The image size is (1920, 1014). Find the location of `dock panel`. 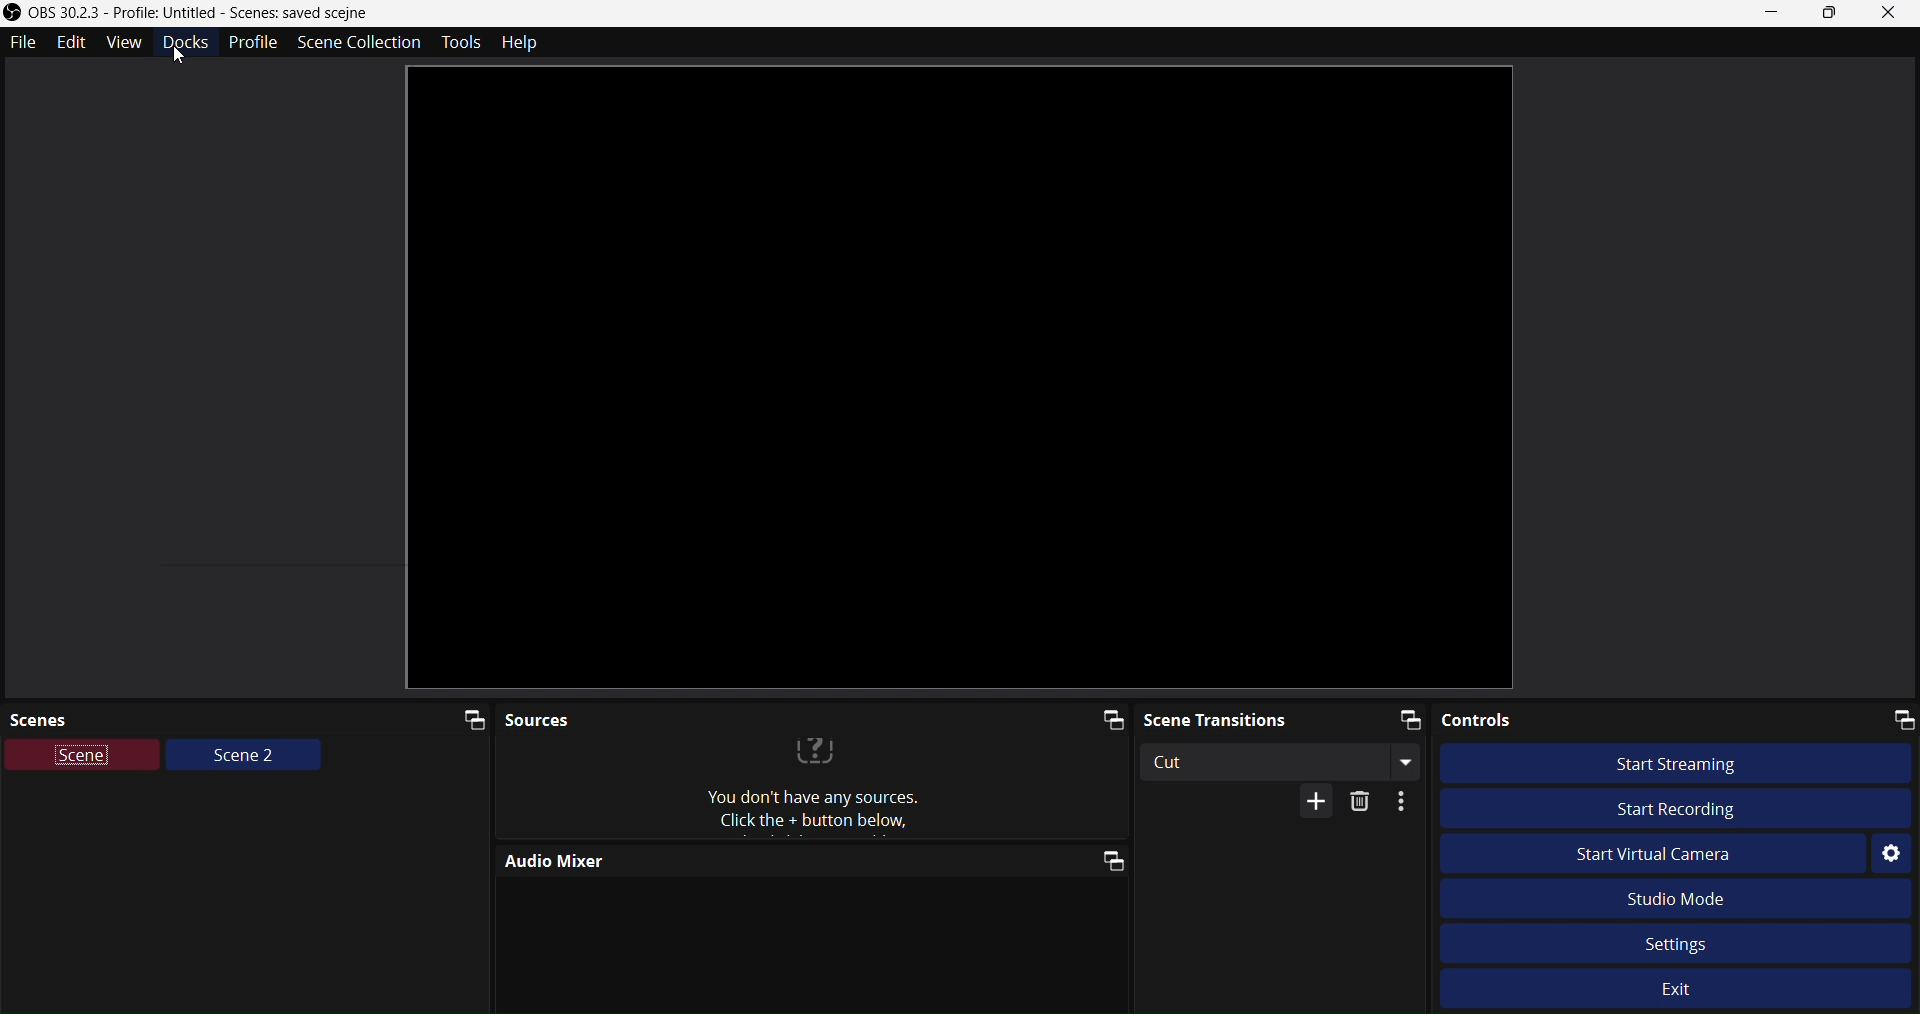

dock panel is located at coordinates (463, 717).